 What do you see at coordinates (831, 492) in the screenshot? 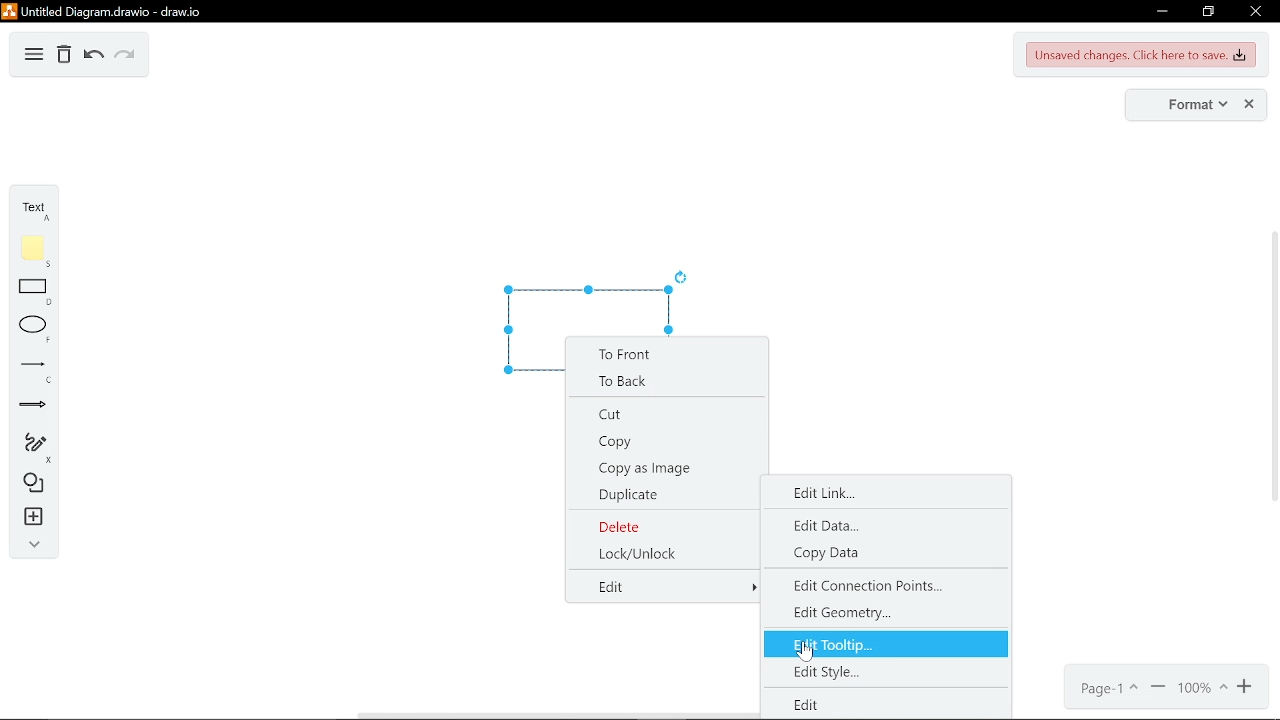
I see `edit link` at bounding box center [831, 492].